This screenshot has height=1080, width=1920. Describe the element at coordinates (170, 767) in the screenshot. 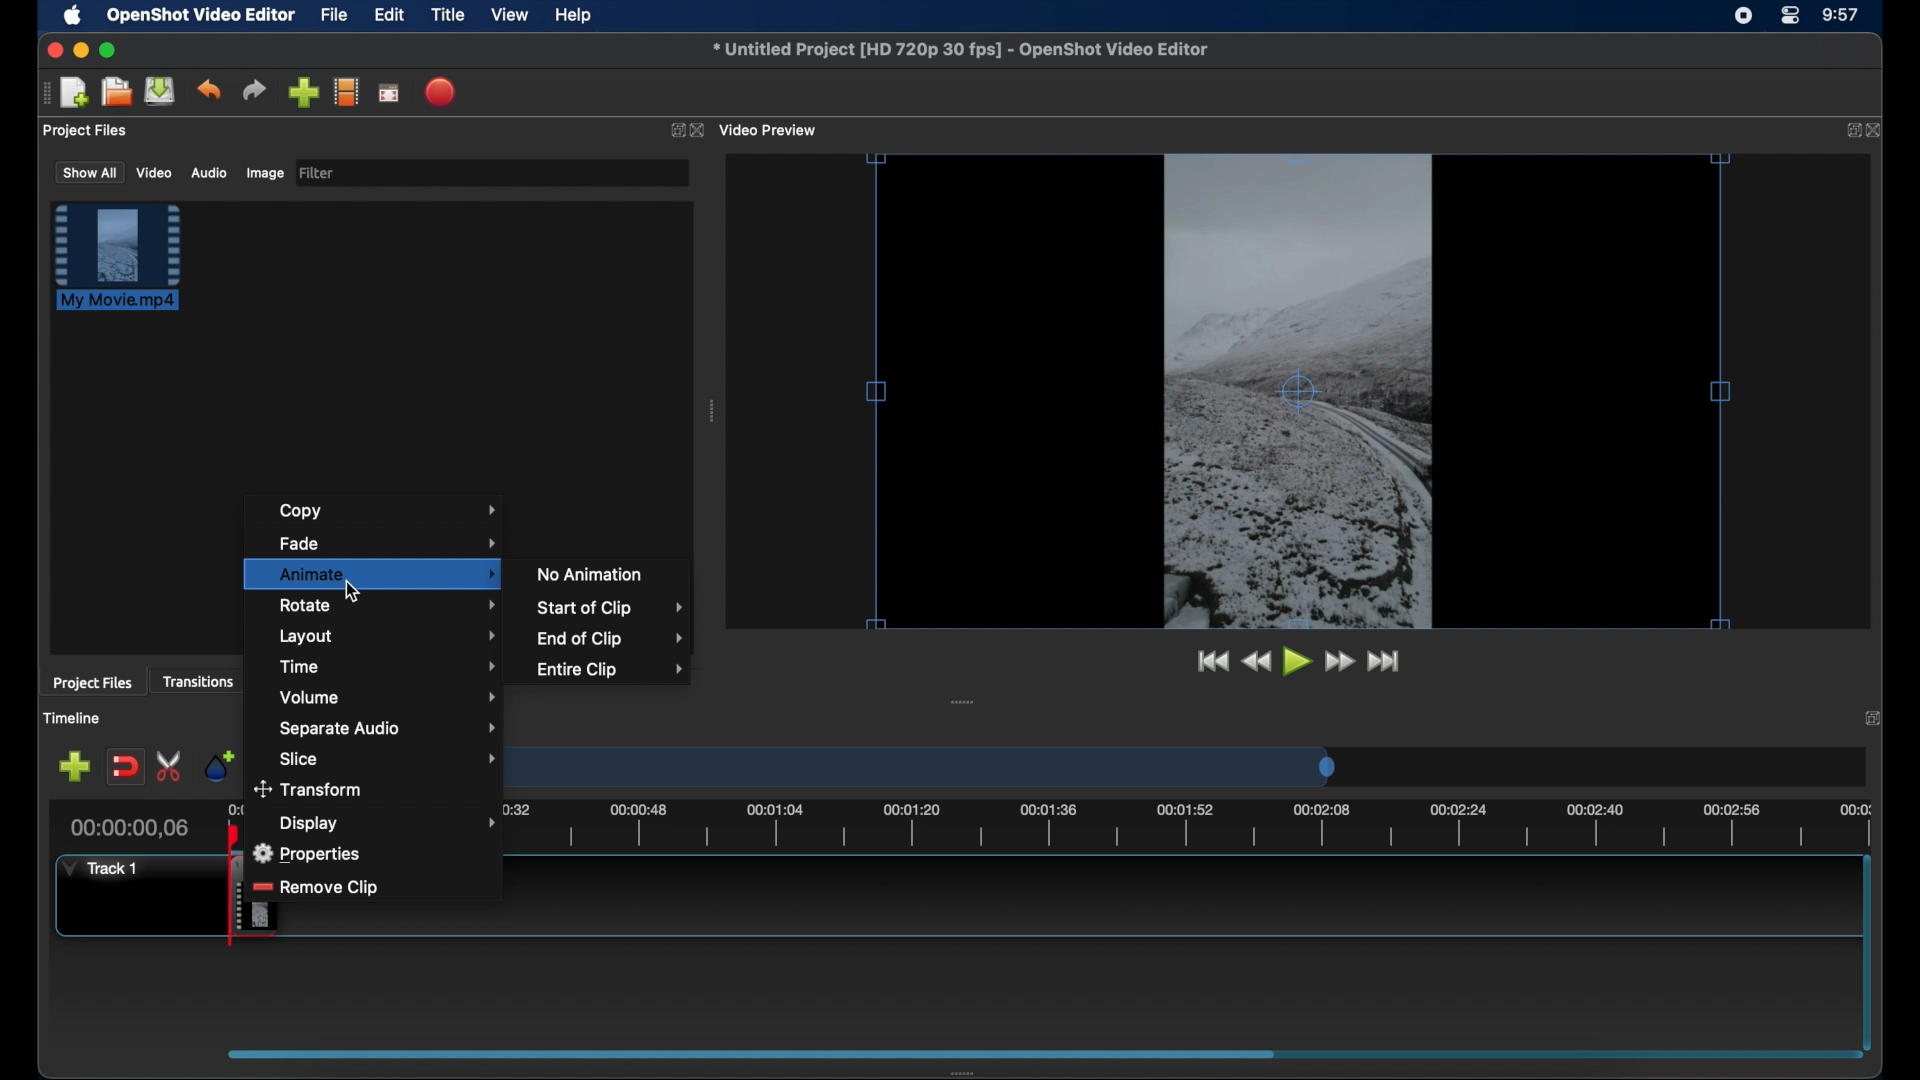

I see `enable razor` at that location.